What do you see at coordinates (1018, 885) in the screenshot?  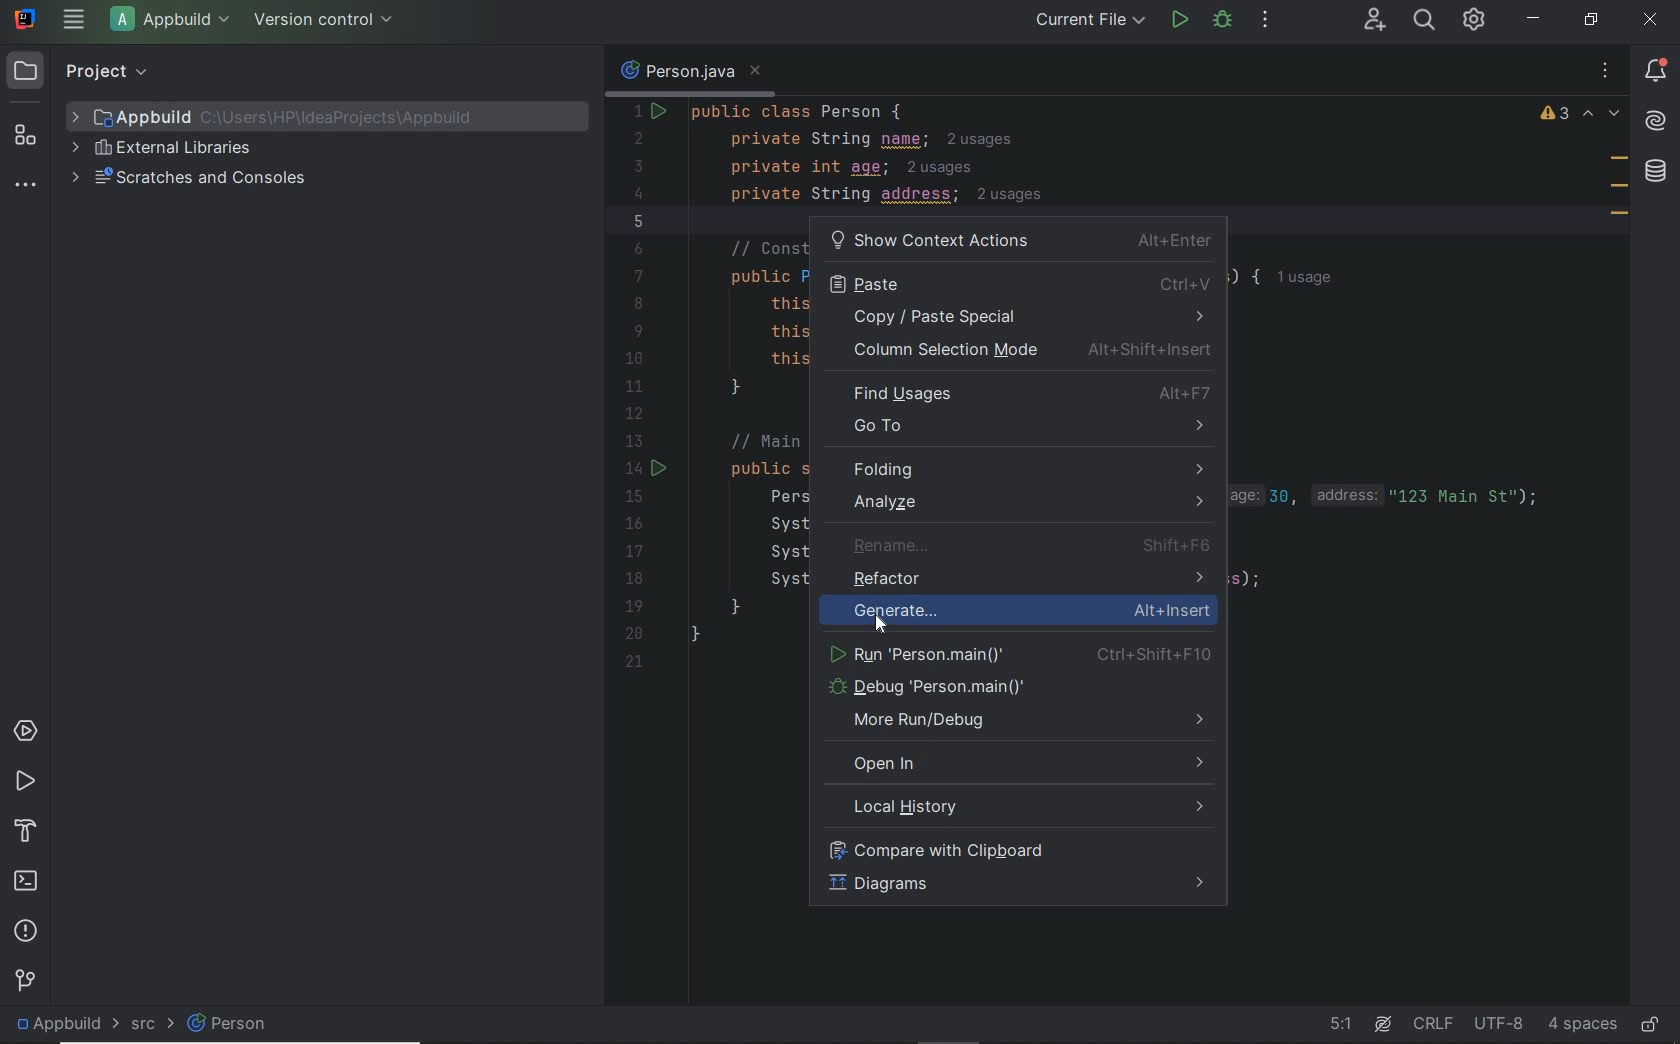 I see `diagrams` at bounding box center [1018, 885].